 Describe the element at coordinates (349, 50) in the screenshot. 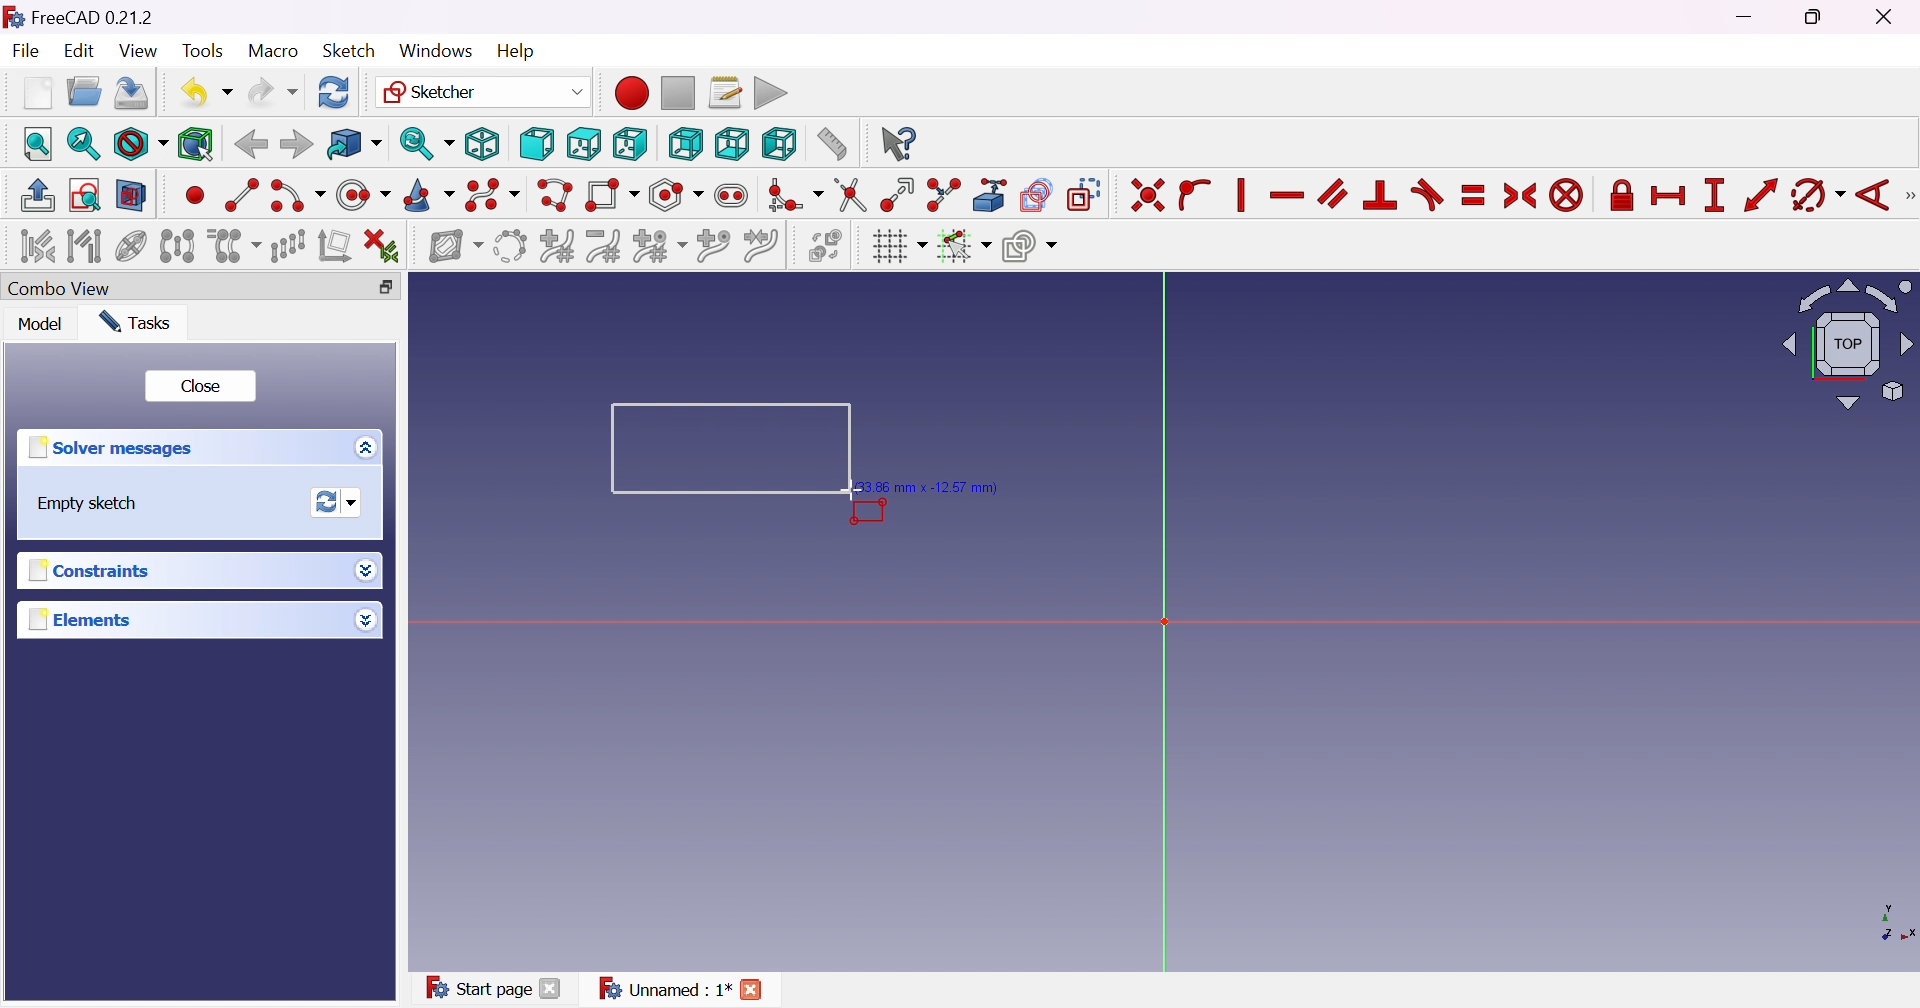

I see `Sketch` at that location.